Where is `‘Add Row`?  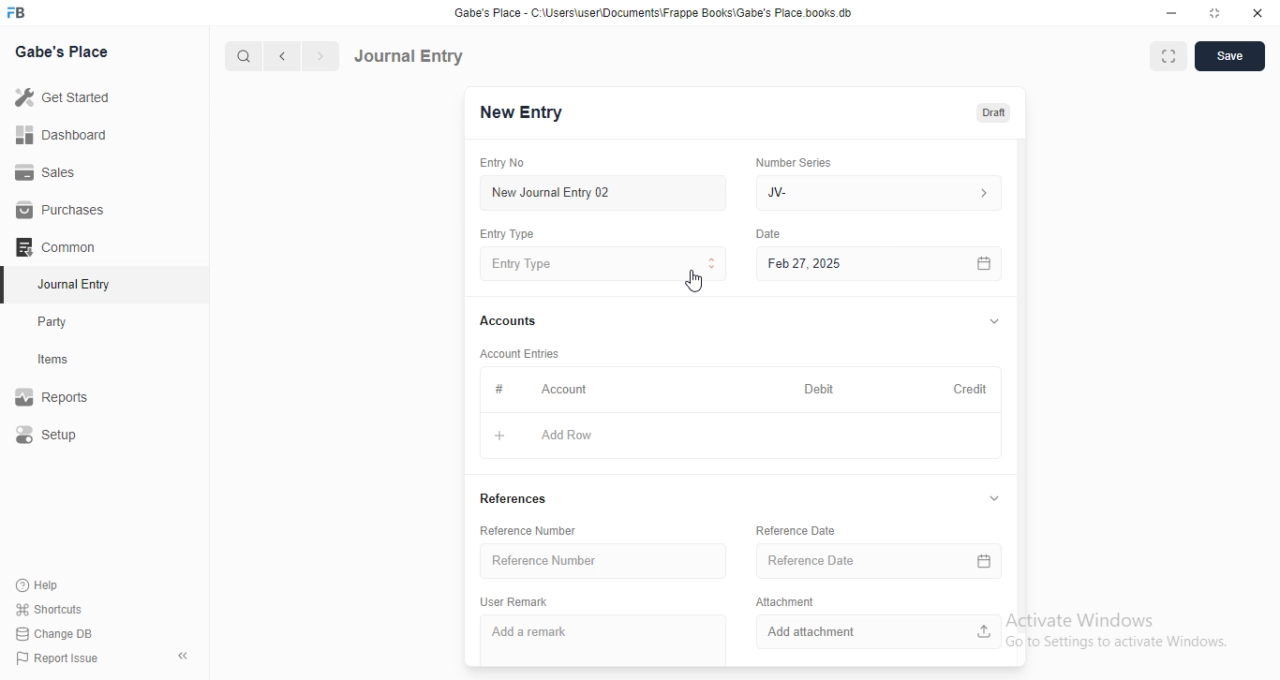 ‘Add Row is located at coordinates (563, 436).